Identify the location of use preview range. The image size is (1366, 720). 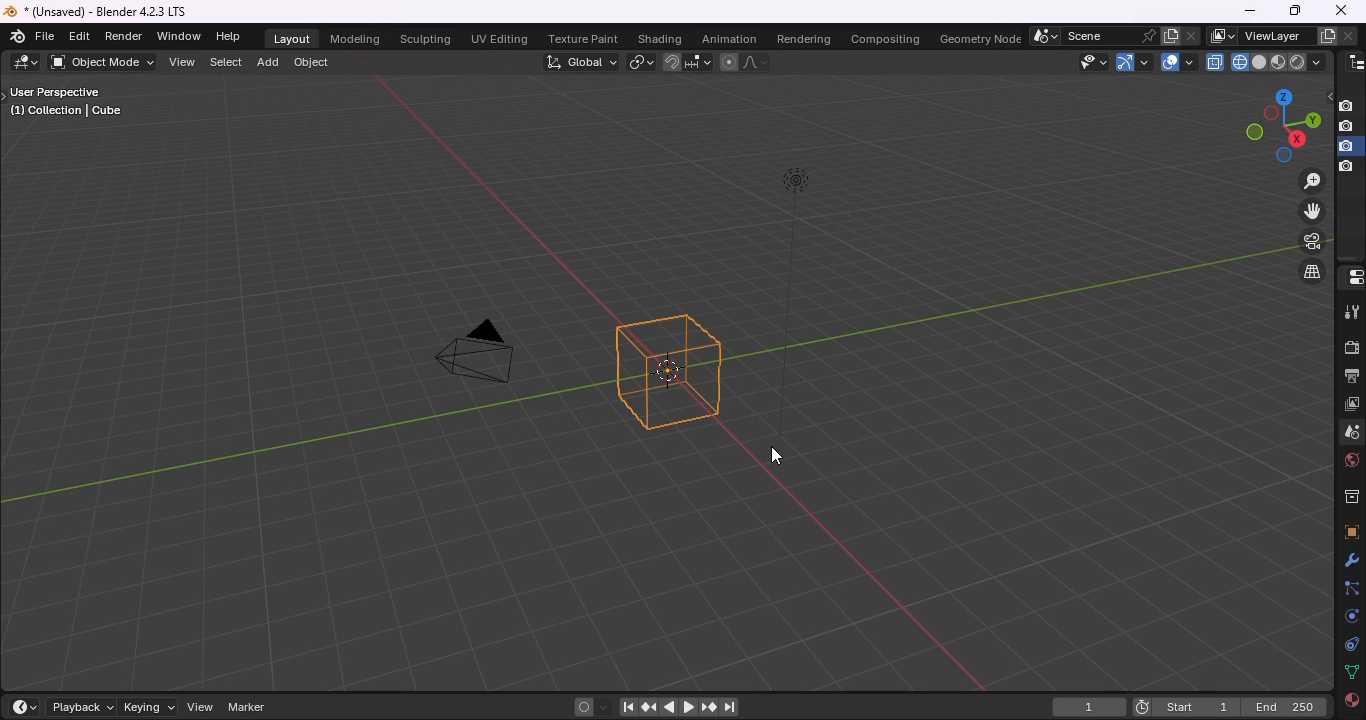
(1139, 706).